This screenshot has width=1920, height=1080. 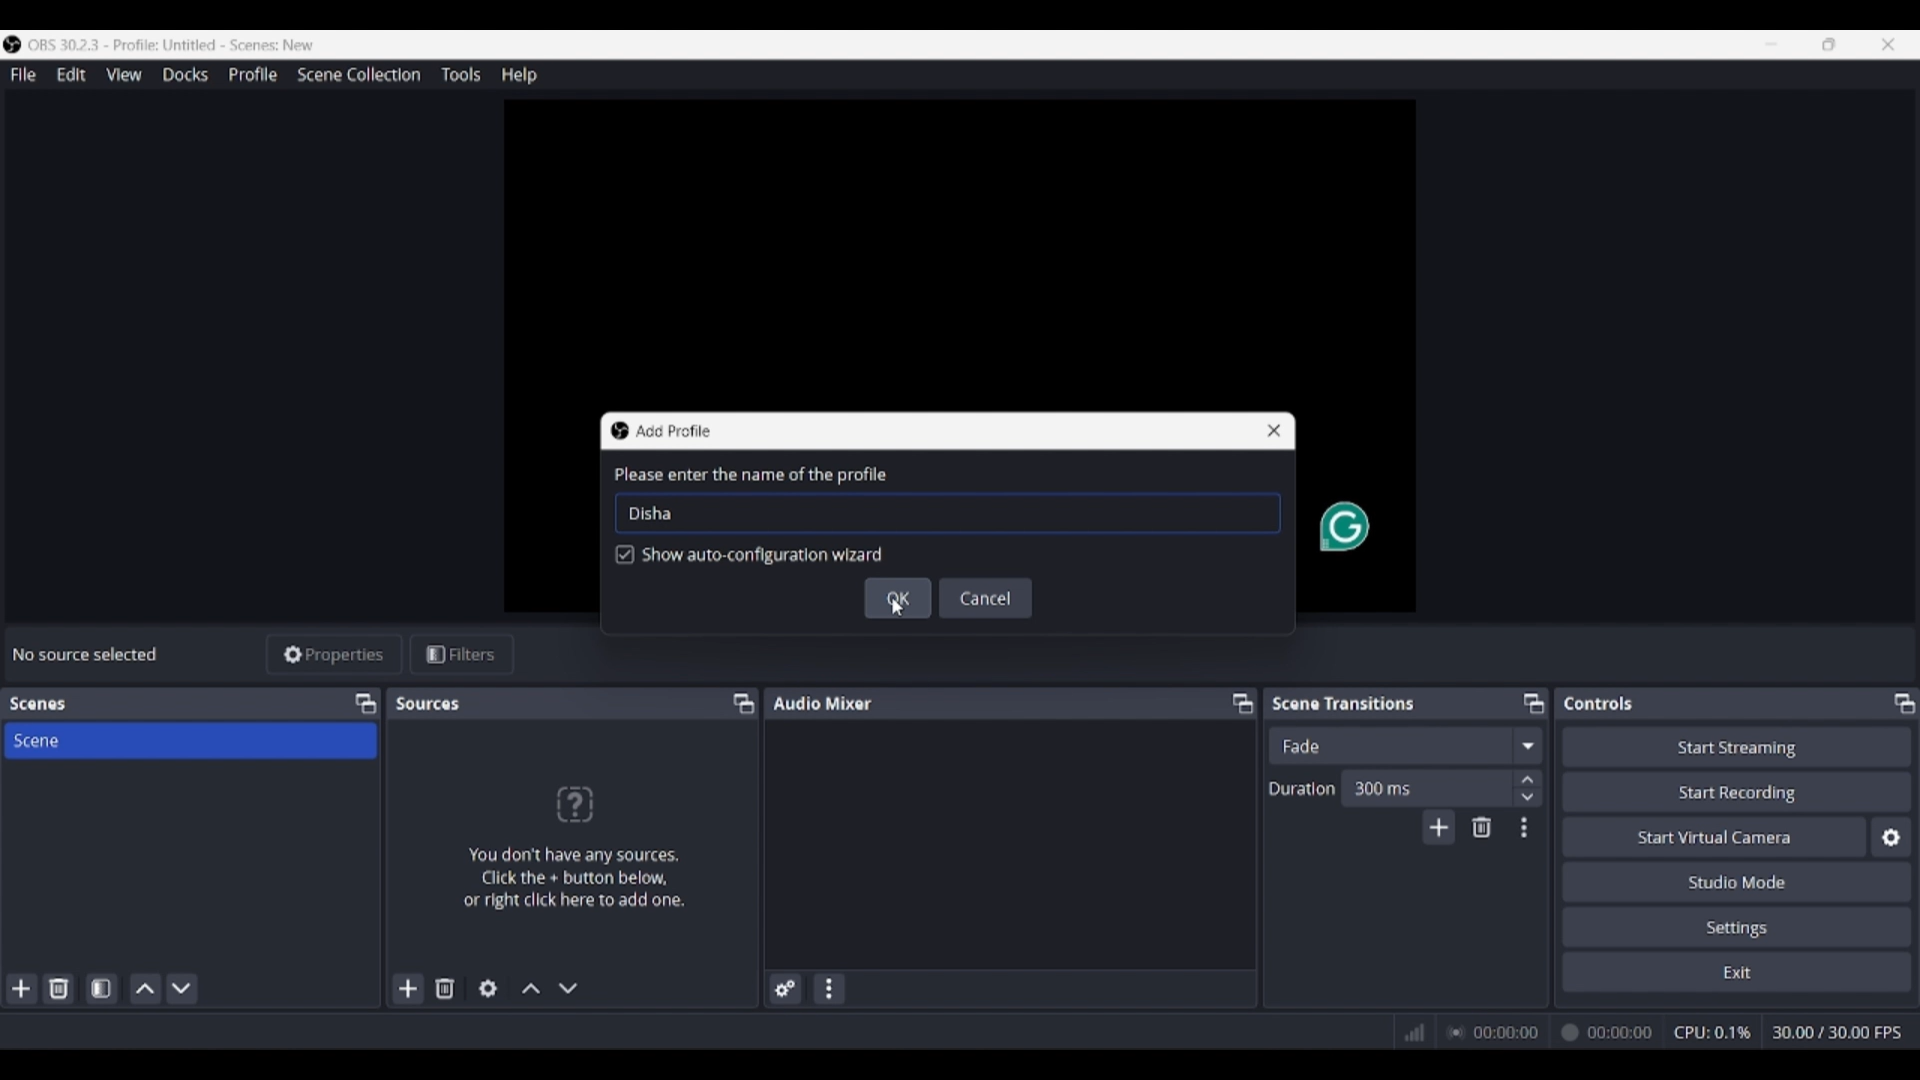 I want to click on Frames per second, so click(x=1837, y=1033).